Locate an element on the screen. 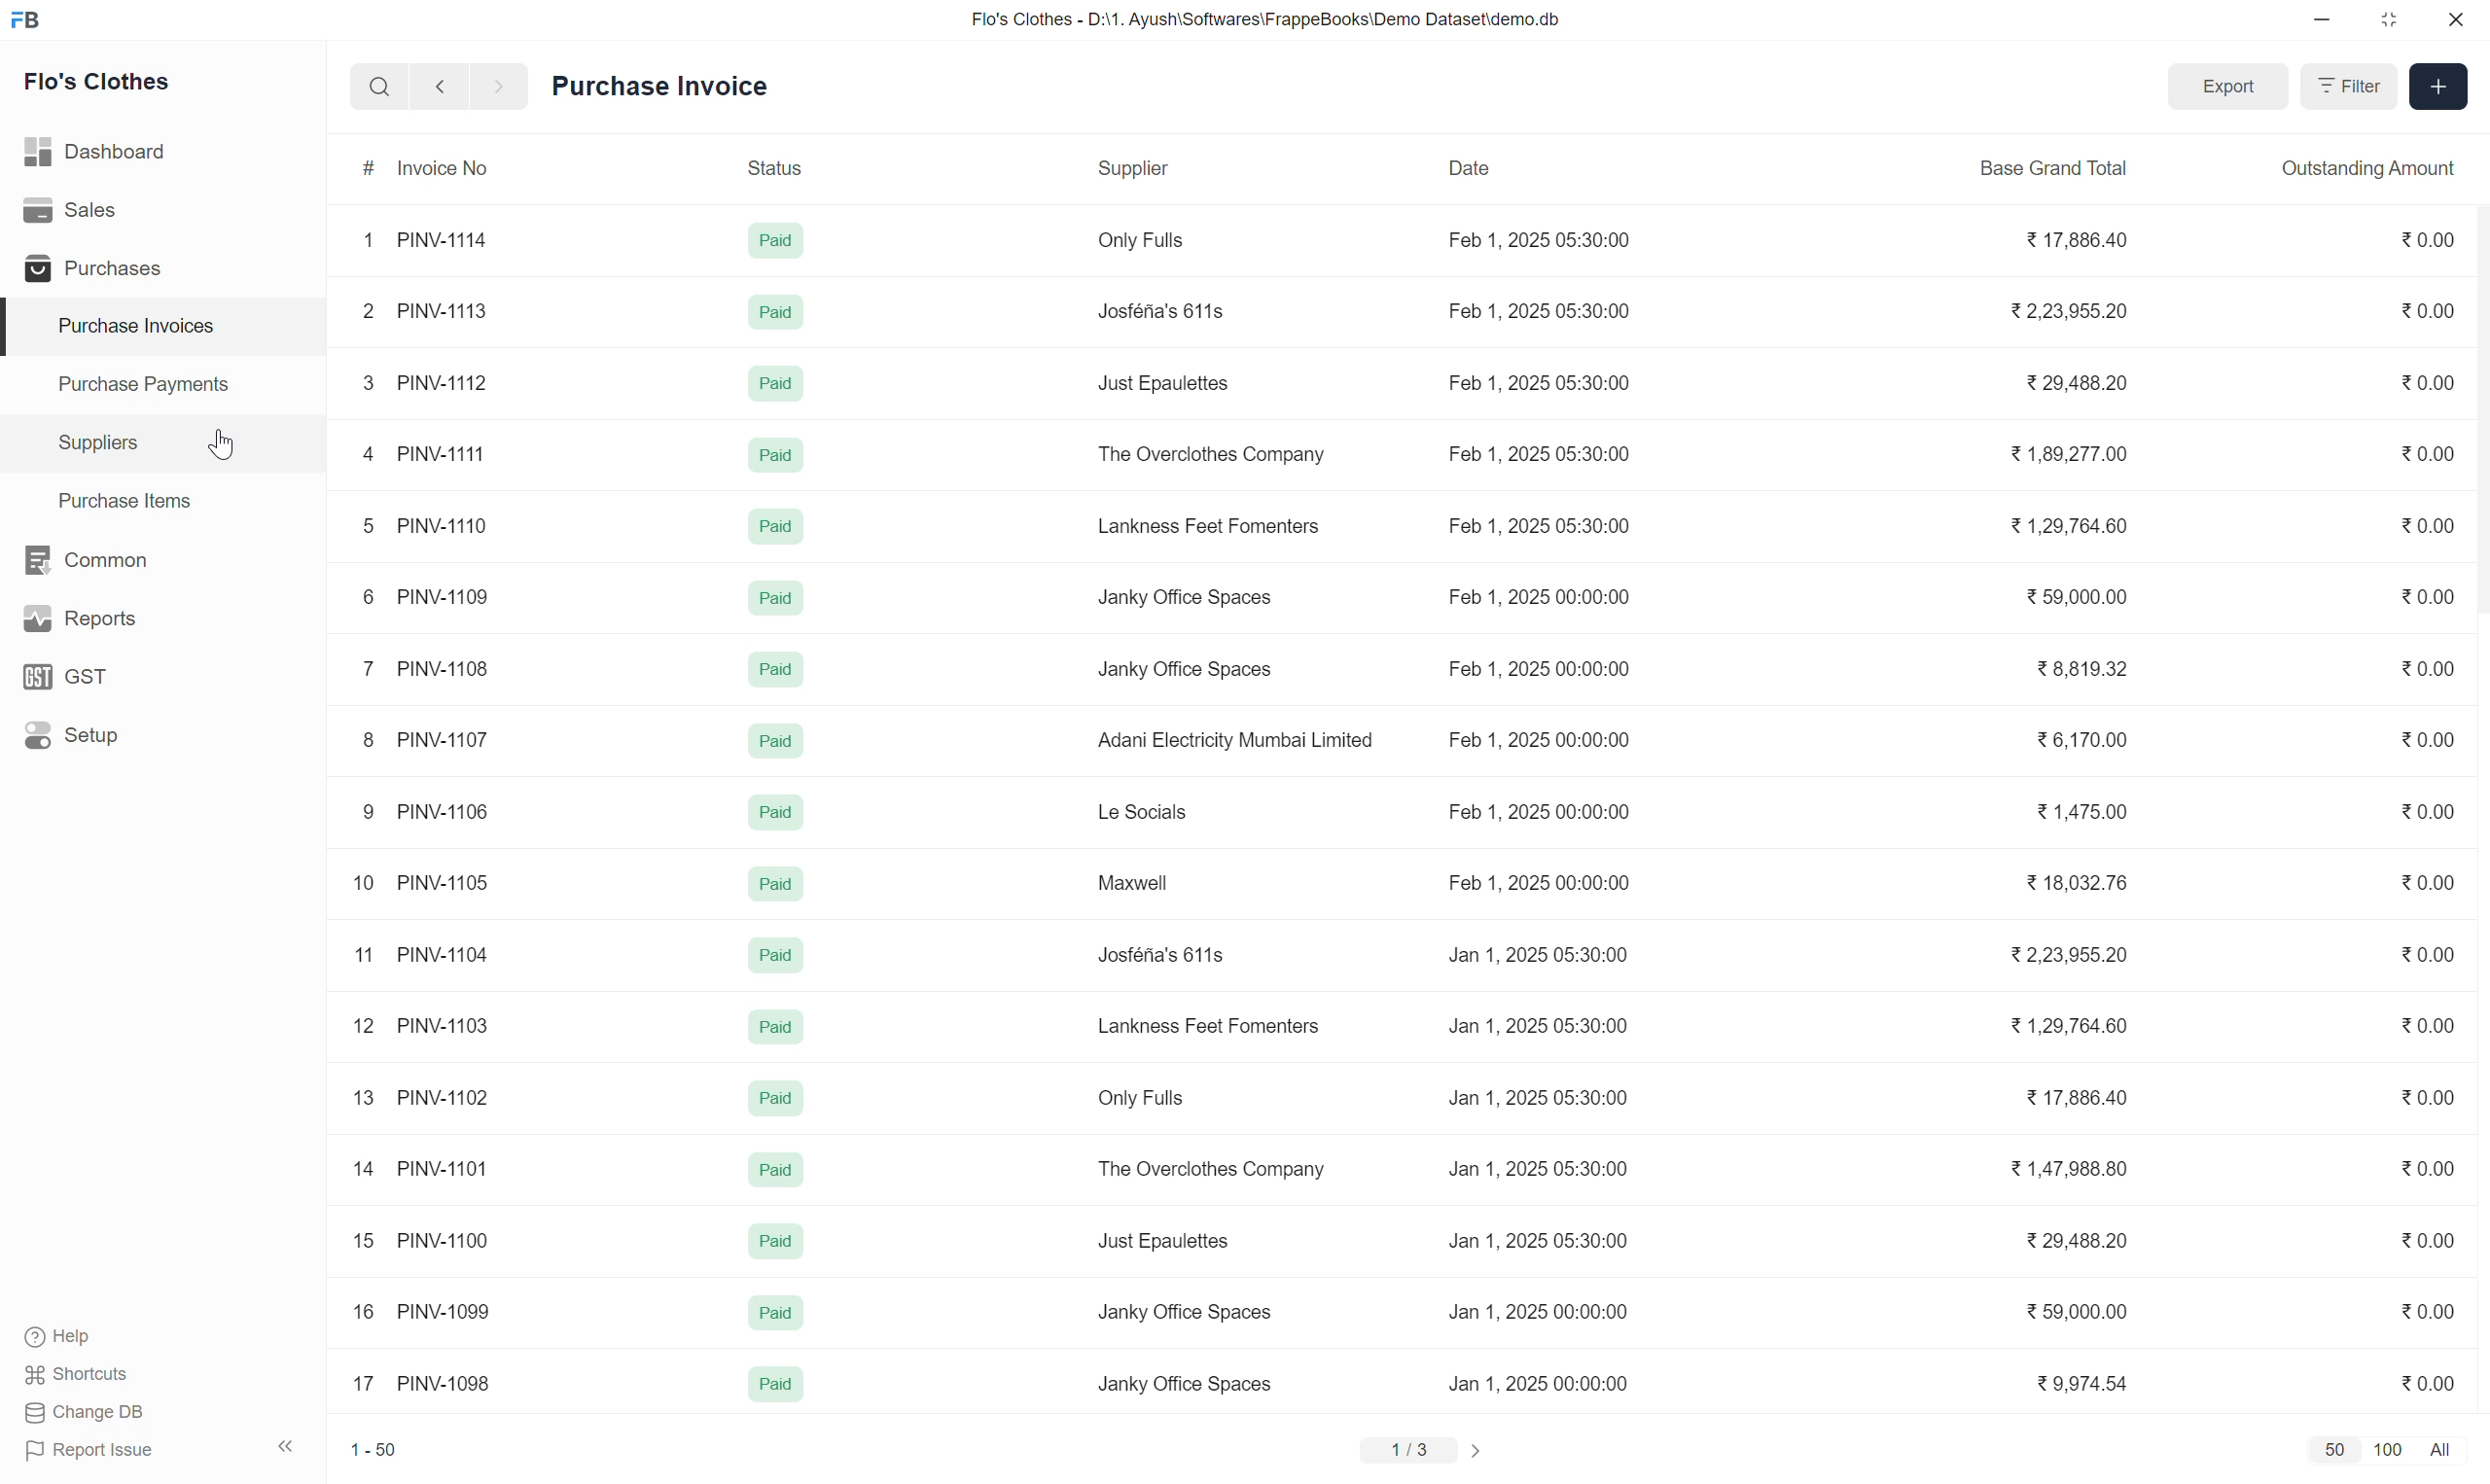  1,29,764.60 is located at coordinates (2068, 525).